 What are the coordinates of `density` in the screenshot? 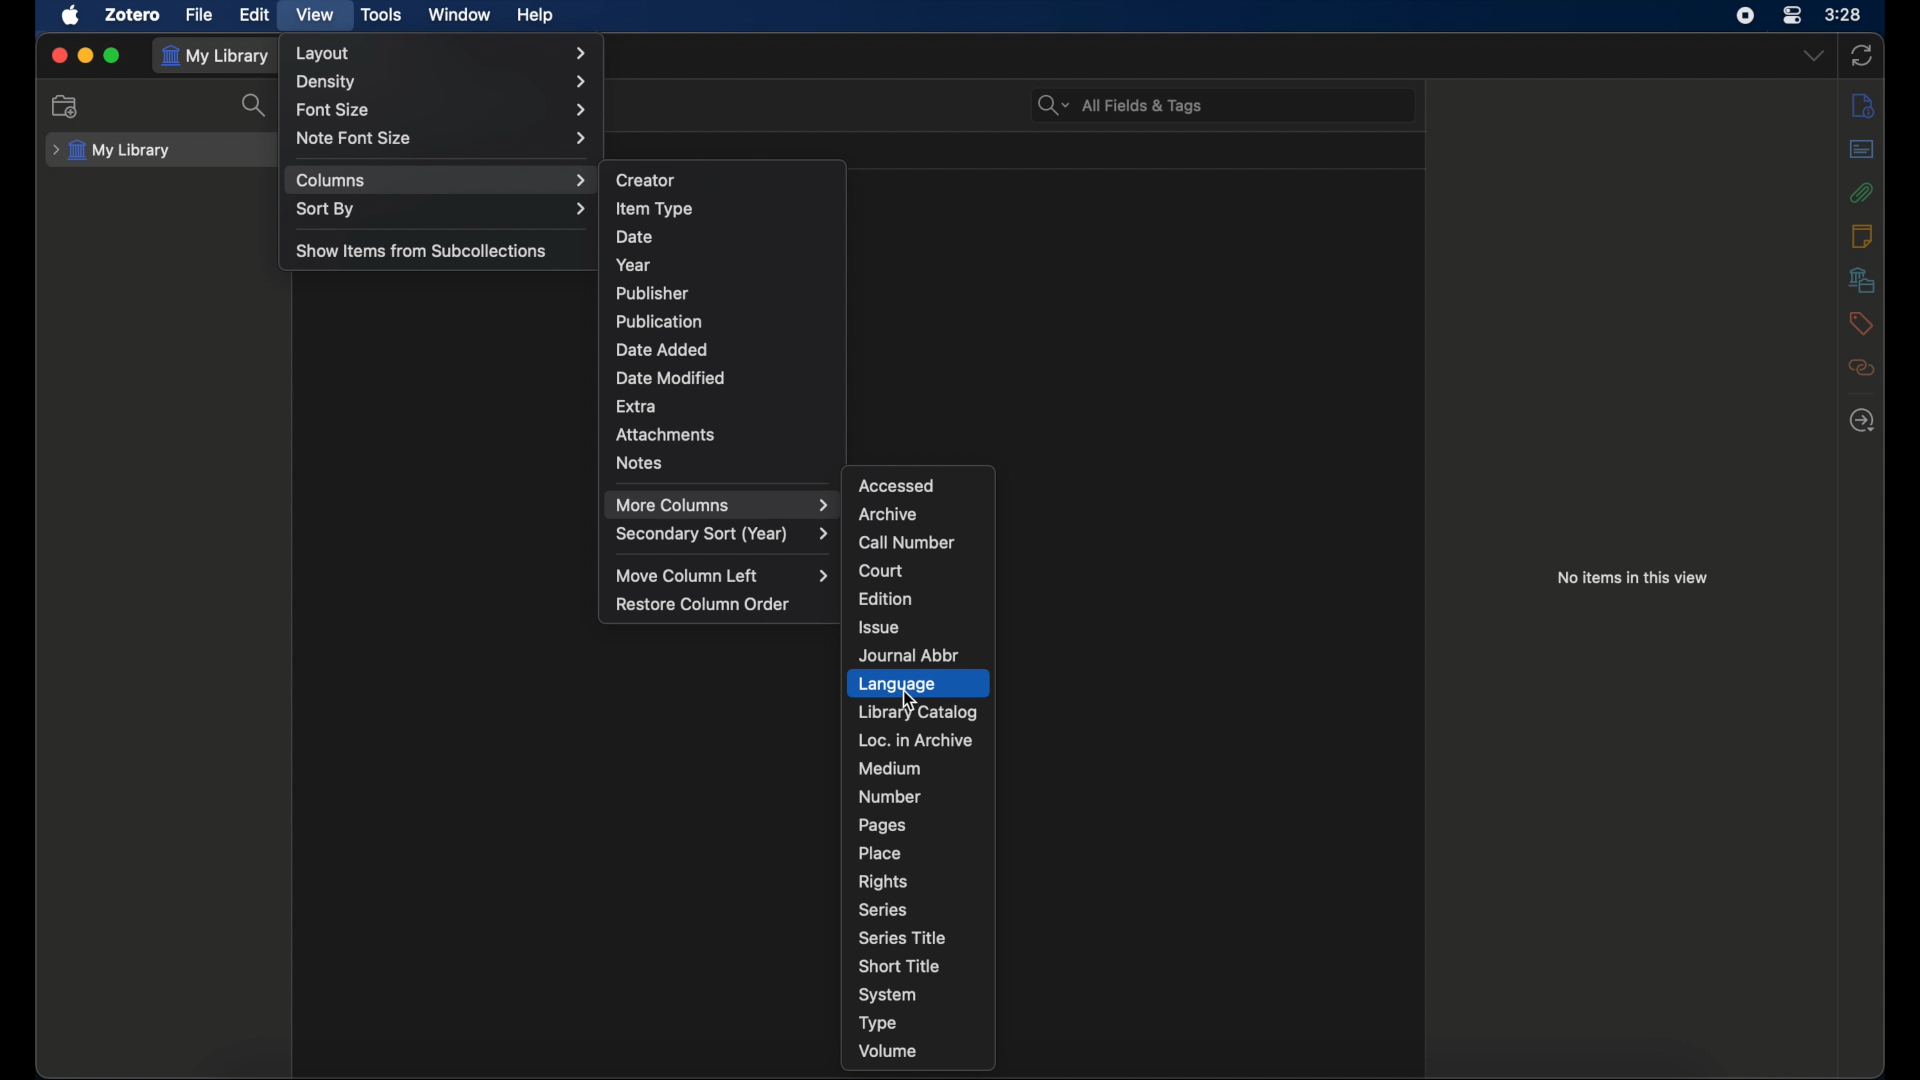 It's located at (442, 83).